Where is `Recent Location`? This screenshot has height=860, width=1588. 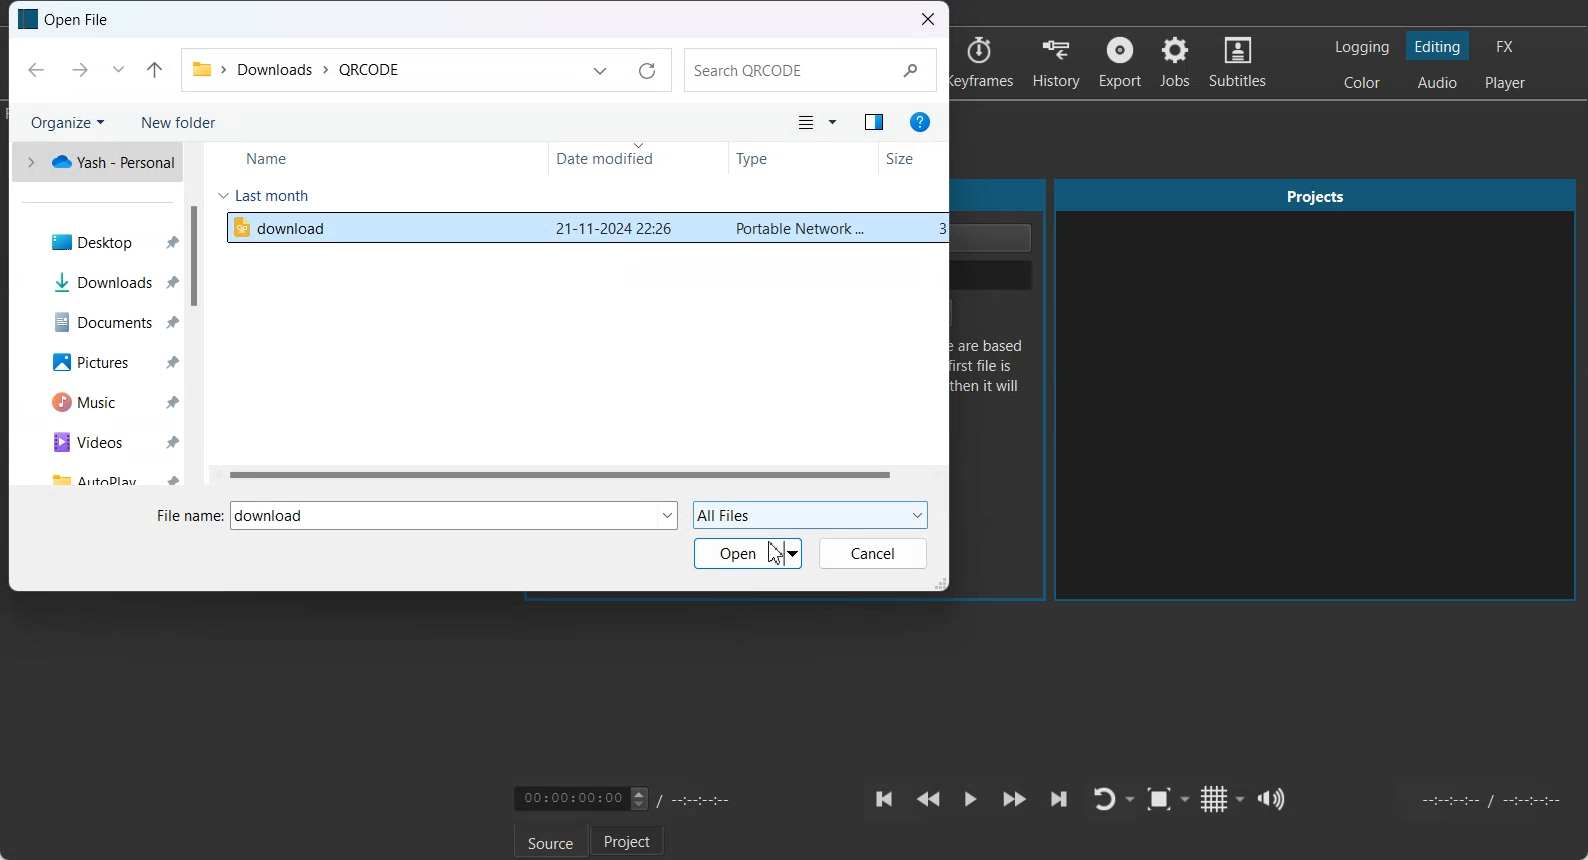
Recent Location is located at coordinates (119, 70).